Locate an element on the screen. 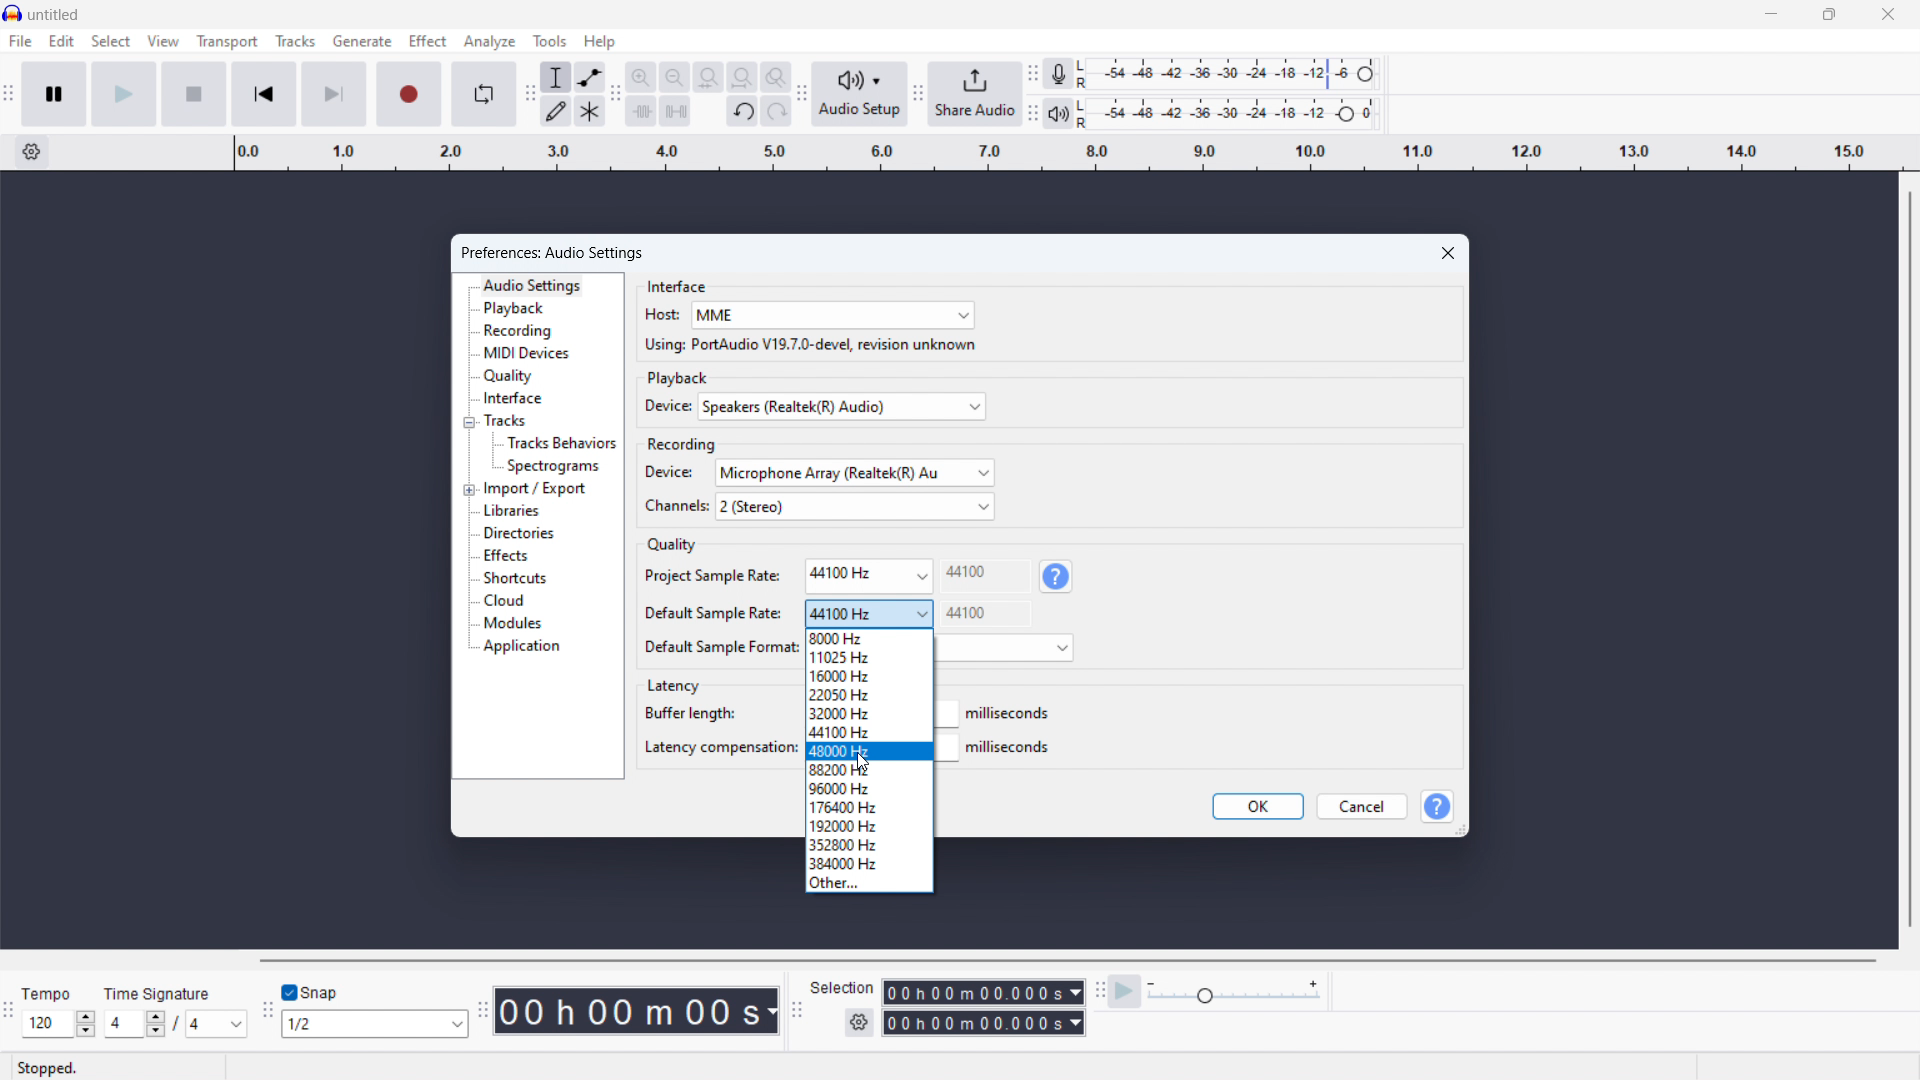  recording meter toolbar is located at coordinates (1031, 72).